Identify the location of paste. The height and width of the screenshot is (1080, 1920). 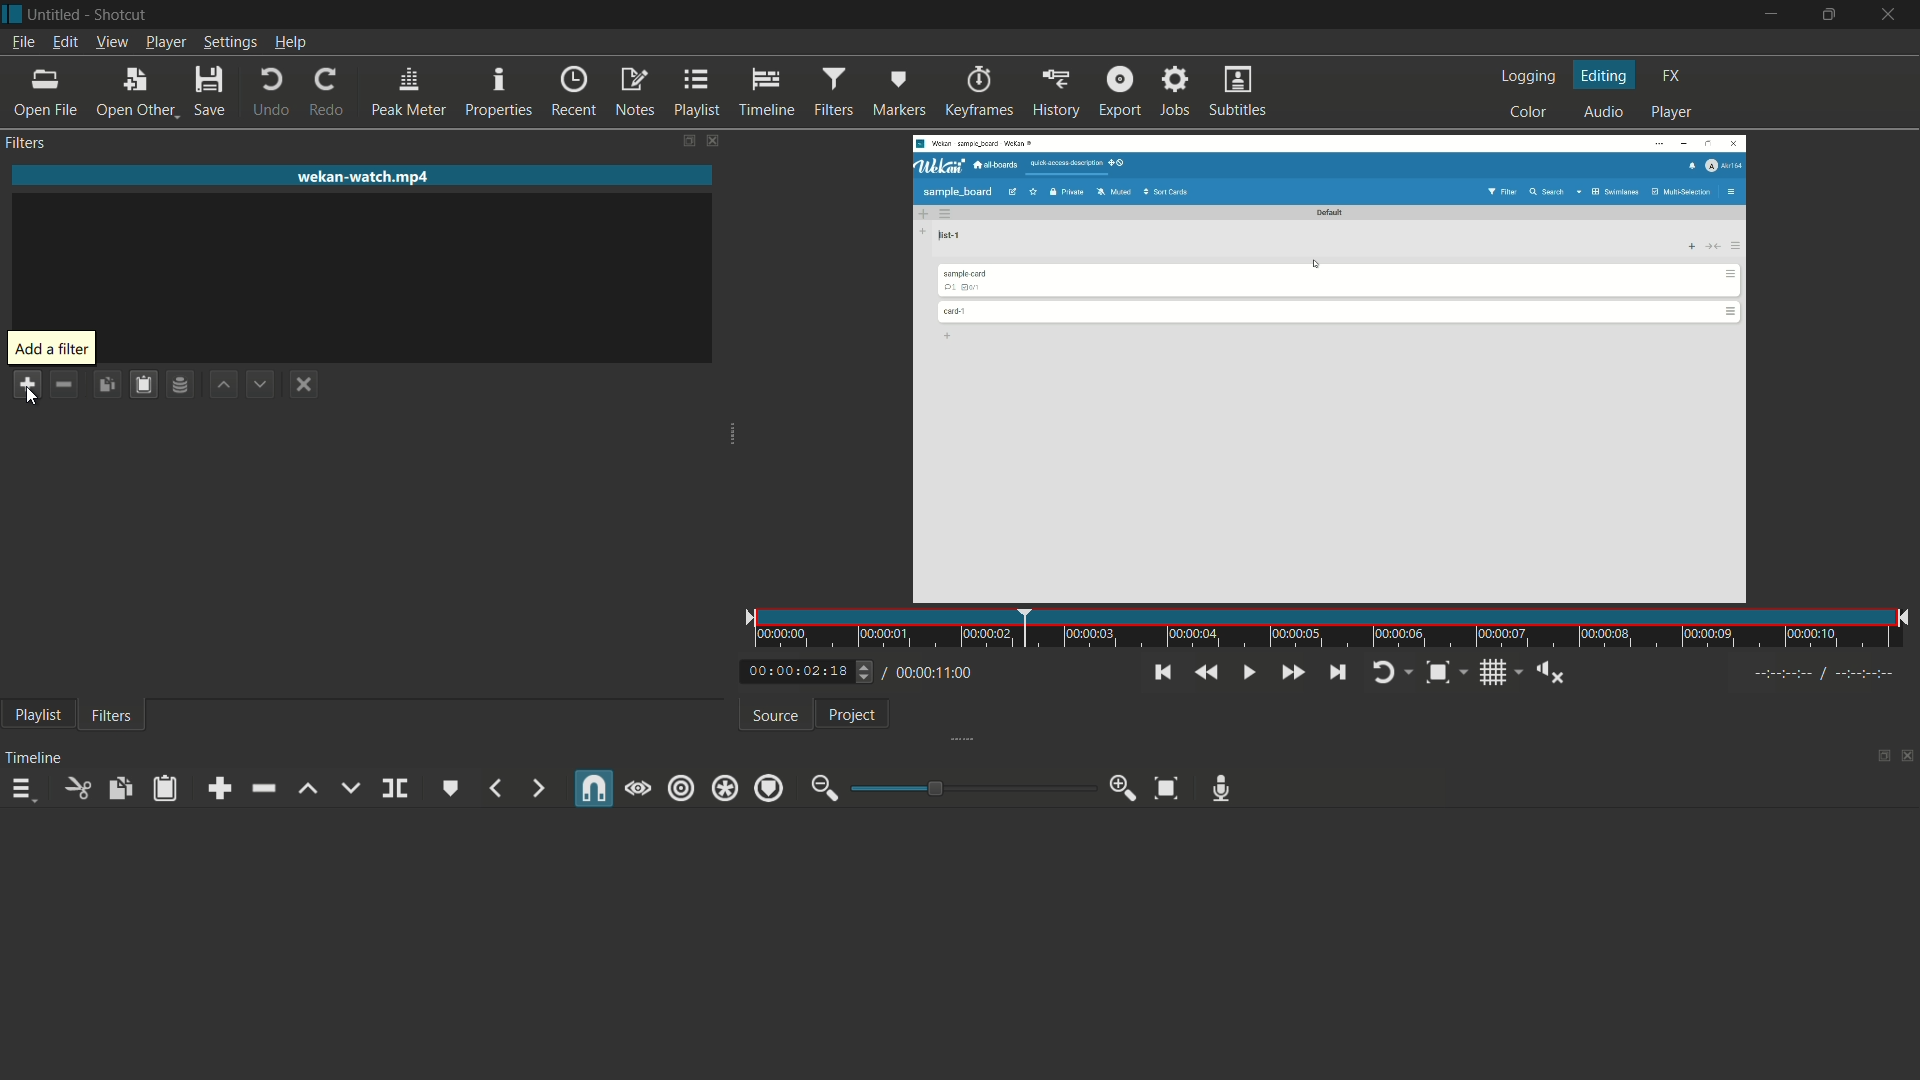
(163, 790).